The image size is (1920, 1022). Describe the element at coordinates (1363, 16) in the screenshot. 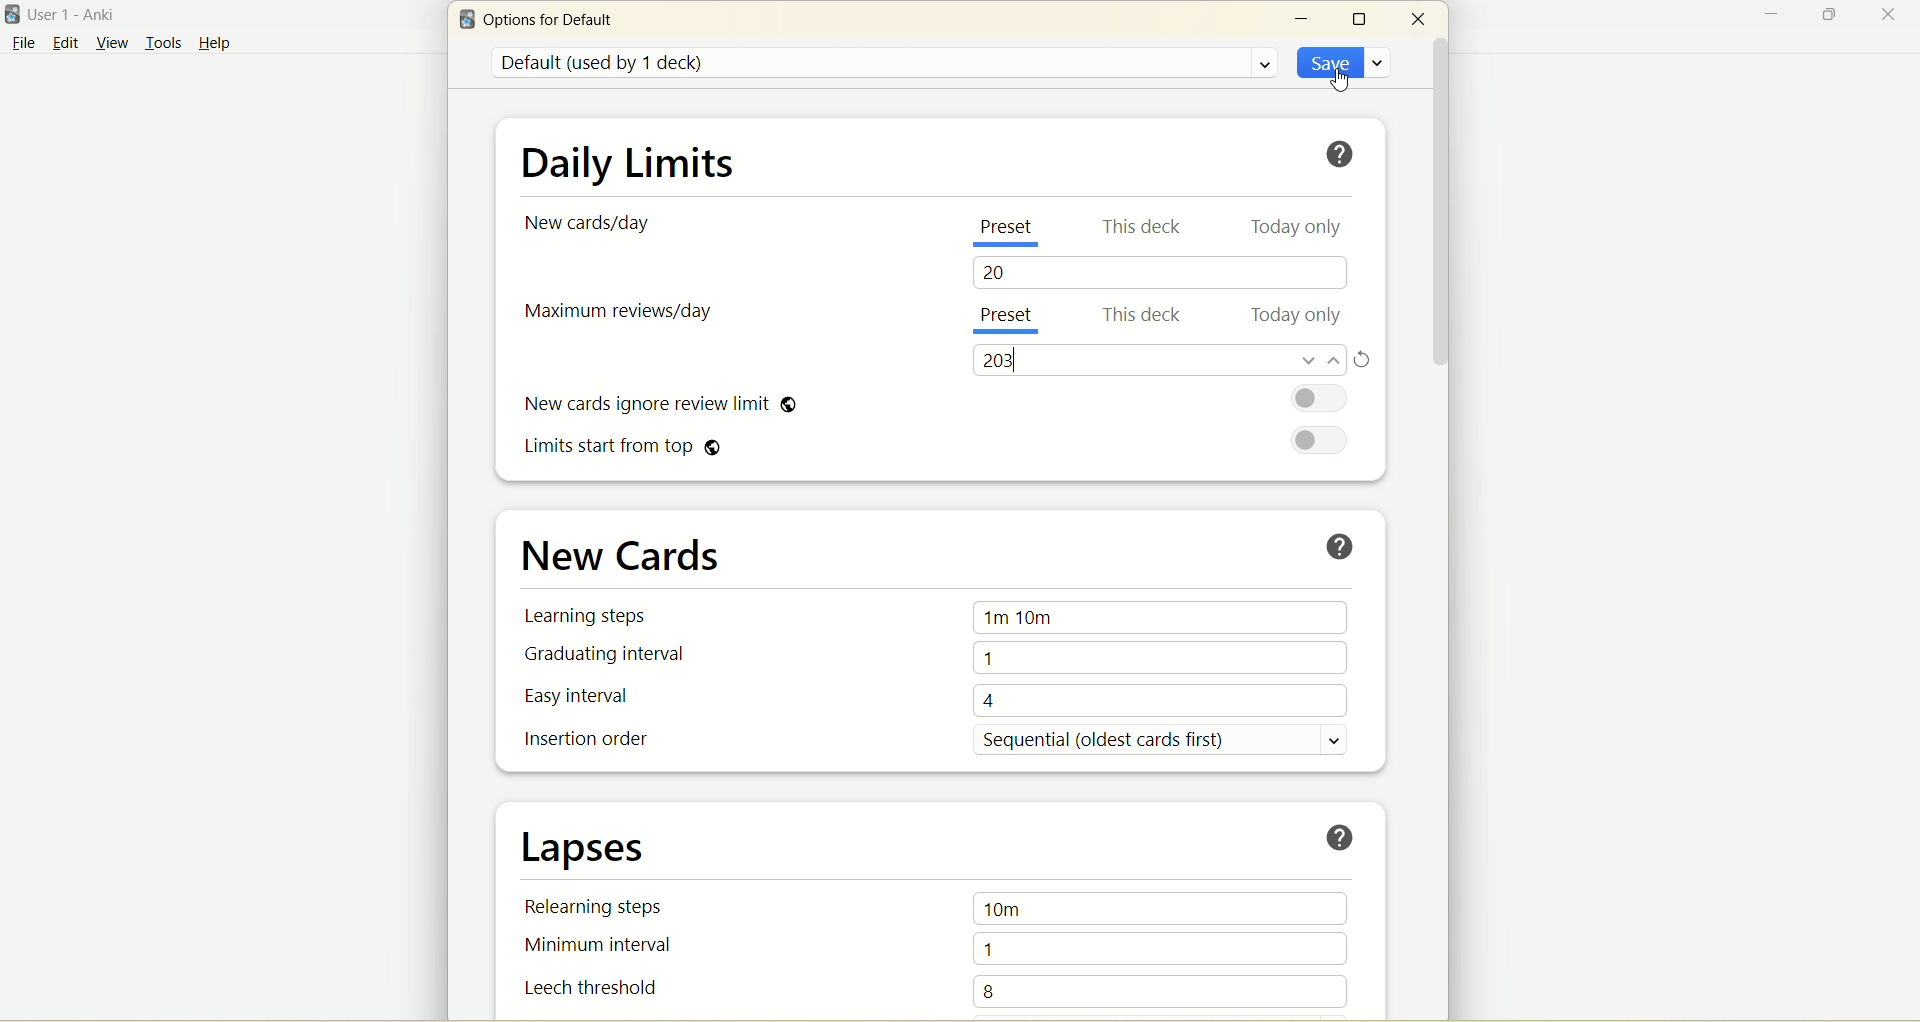

I see `maximize` at that location.